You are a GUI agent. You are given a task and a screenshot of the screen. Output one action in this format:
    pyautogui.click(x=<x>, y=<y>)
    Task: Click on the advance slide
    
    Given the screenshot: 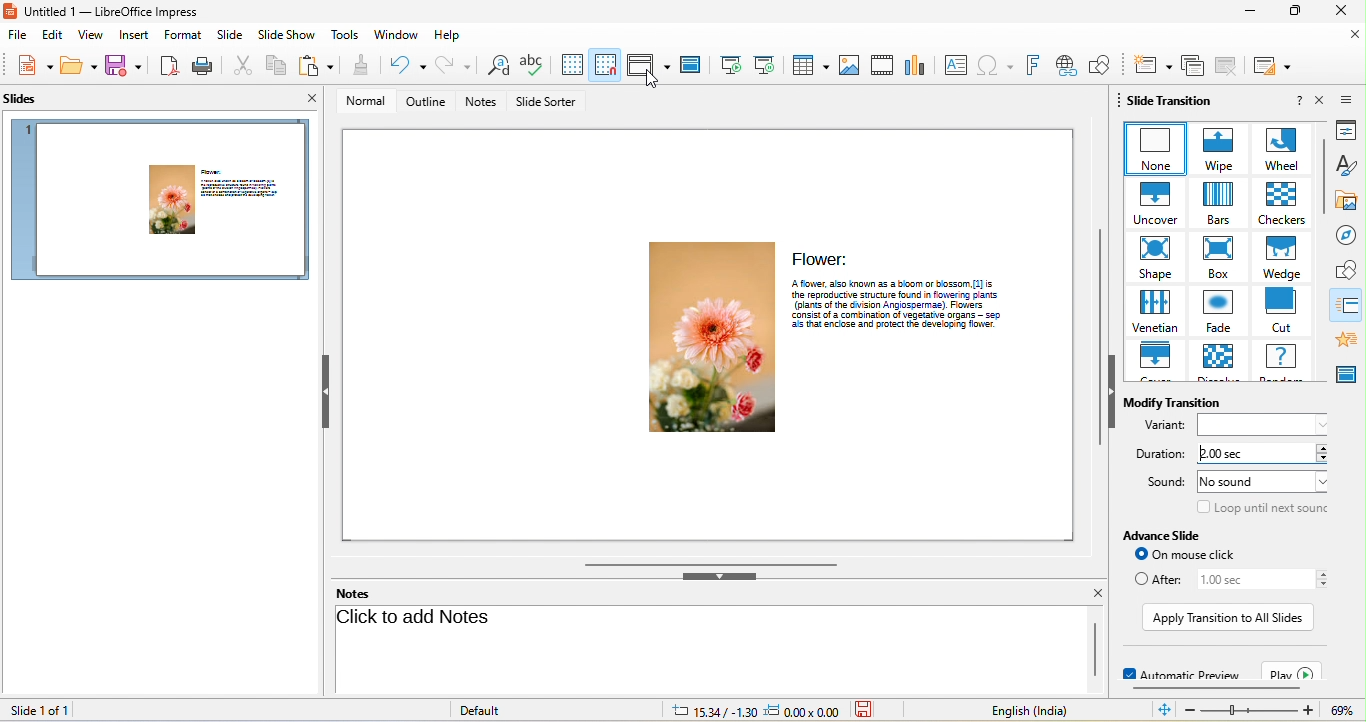 What is the action you would take?
    pyautogui.click(x=1170, y=535)
    